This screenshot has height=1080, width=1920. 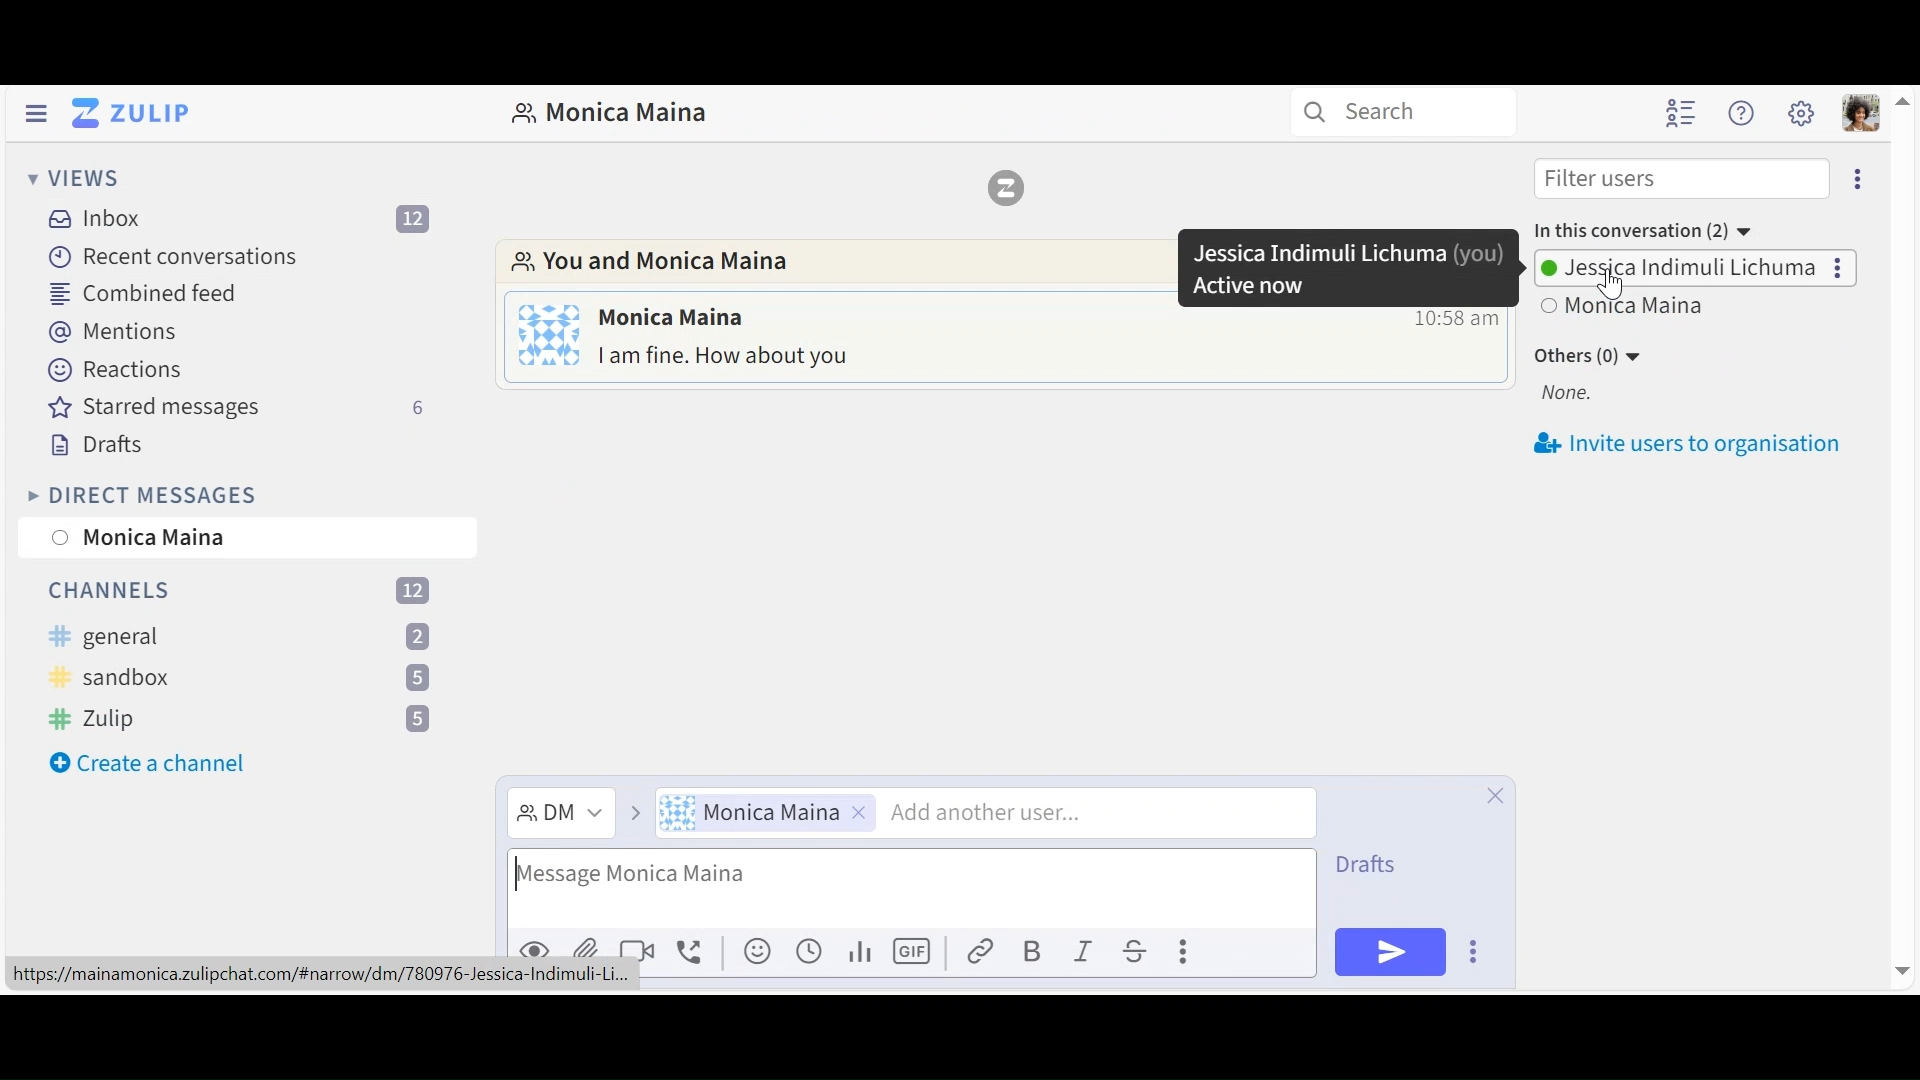 I want to click on Filter users, so click(x=1682, y=180).